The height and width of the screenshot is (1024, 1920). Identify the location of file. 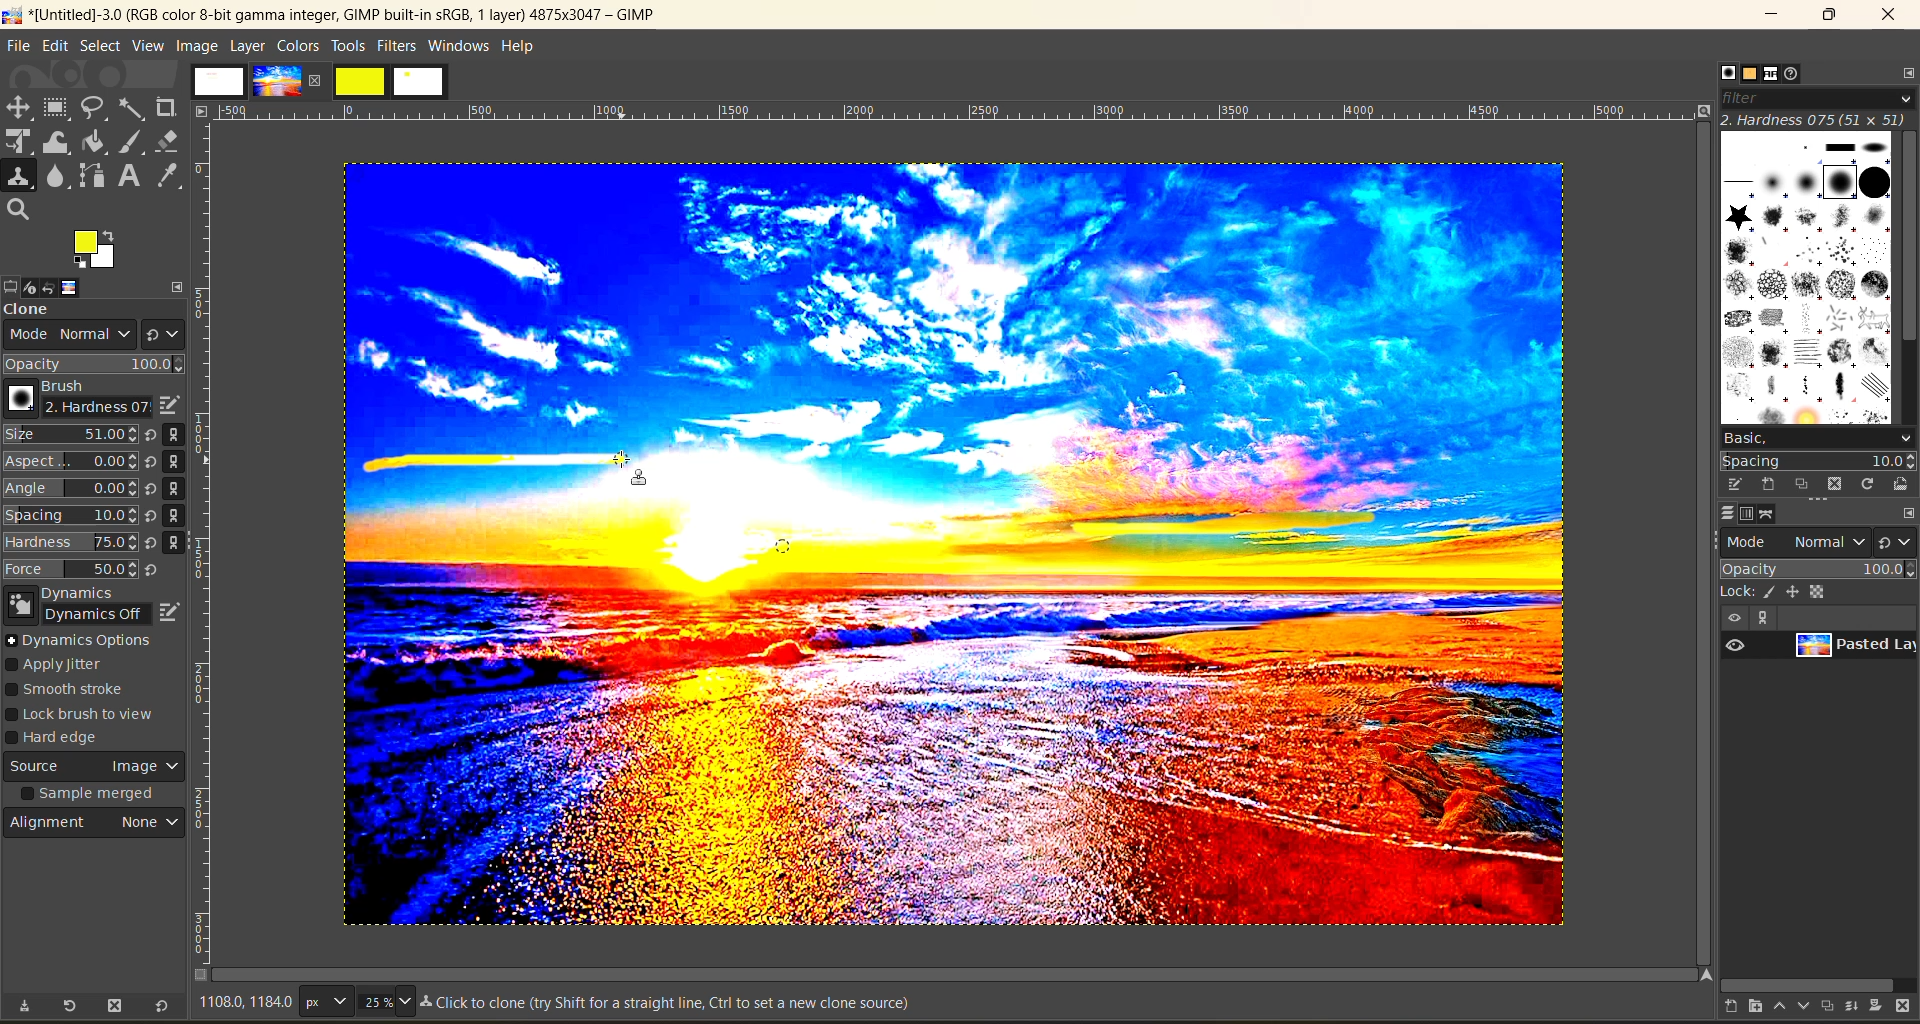
(19, 45).